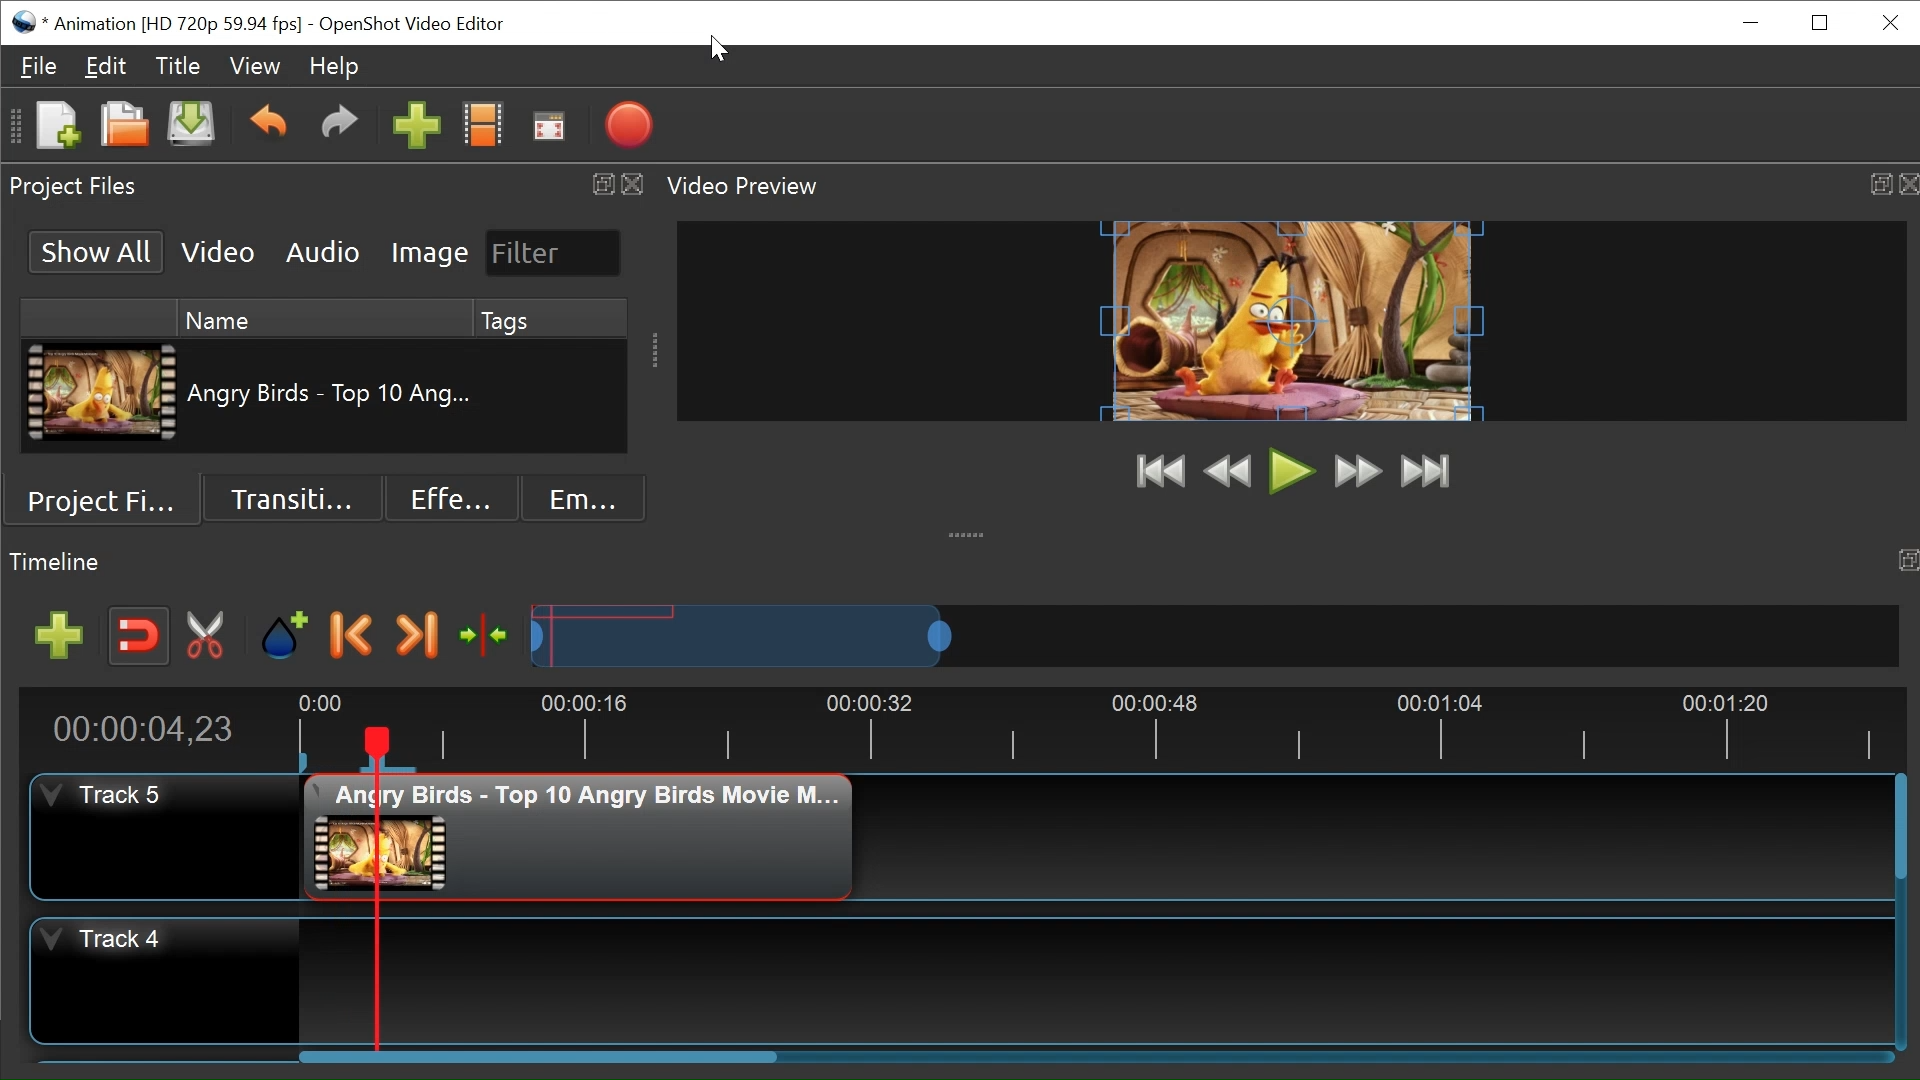 The width and height of the screenshot is (1920, 1080). I want to click on Close, so click(1887, 24).